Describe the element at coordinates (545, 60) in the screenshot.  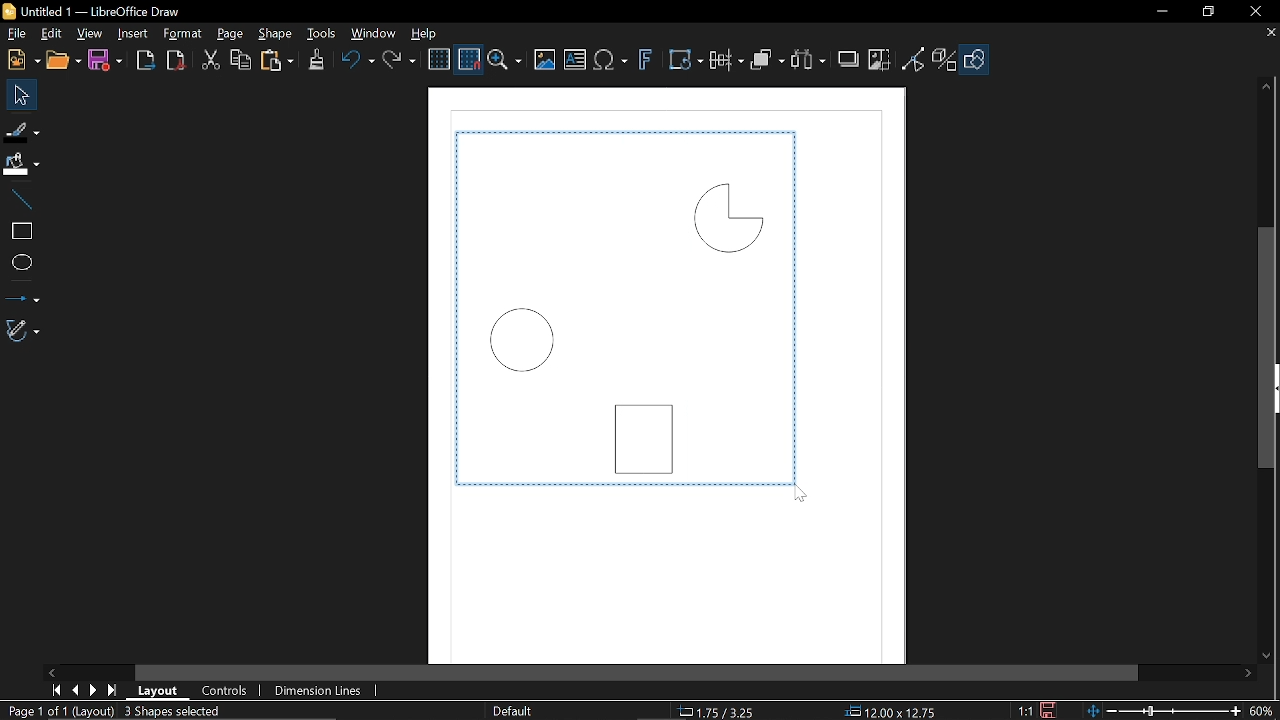
I see `Insert image` at that location.